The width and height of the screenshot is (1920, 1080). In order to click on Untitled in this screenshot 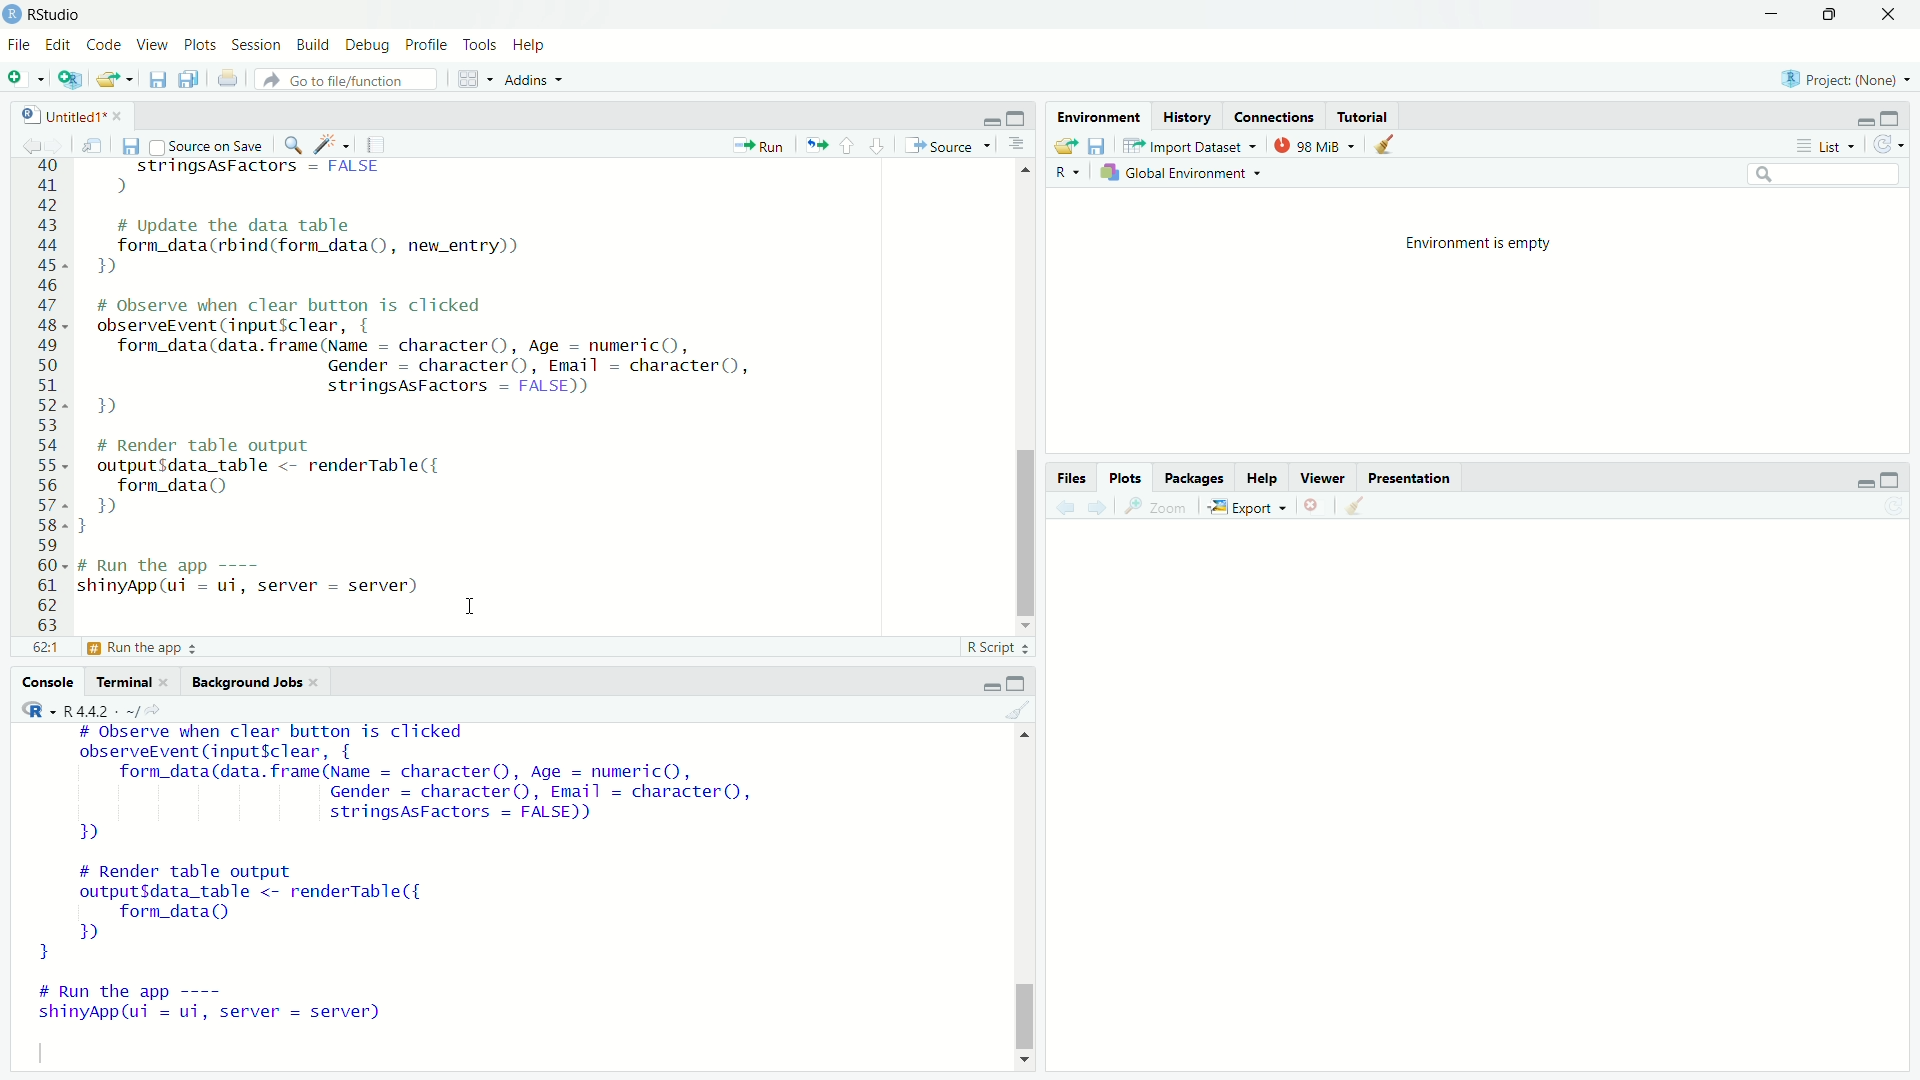, I will do `click(53, 112)`.